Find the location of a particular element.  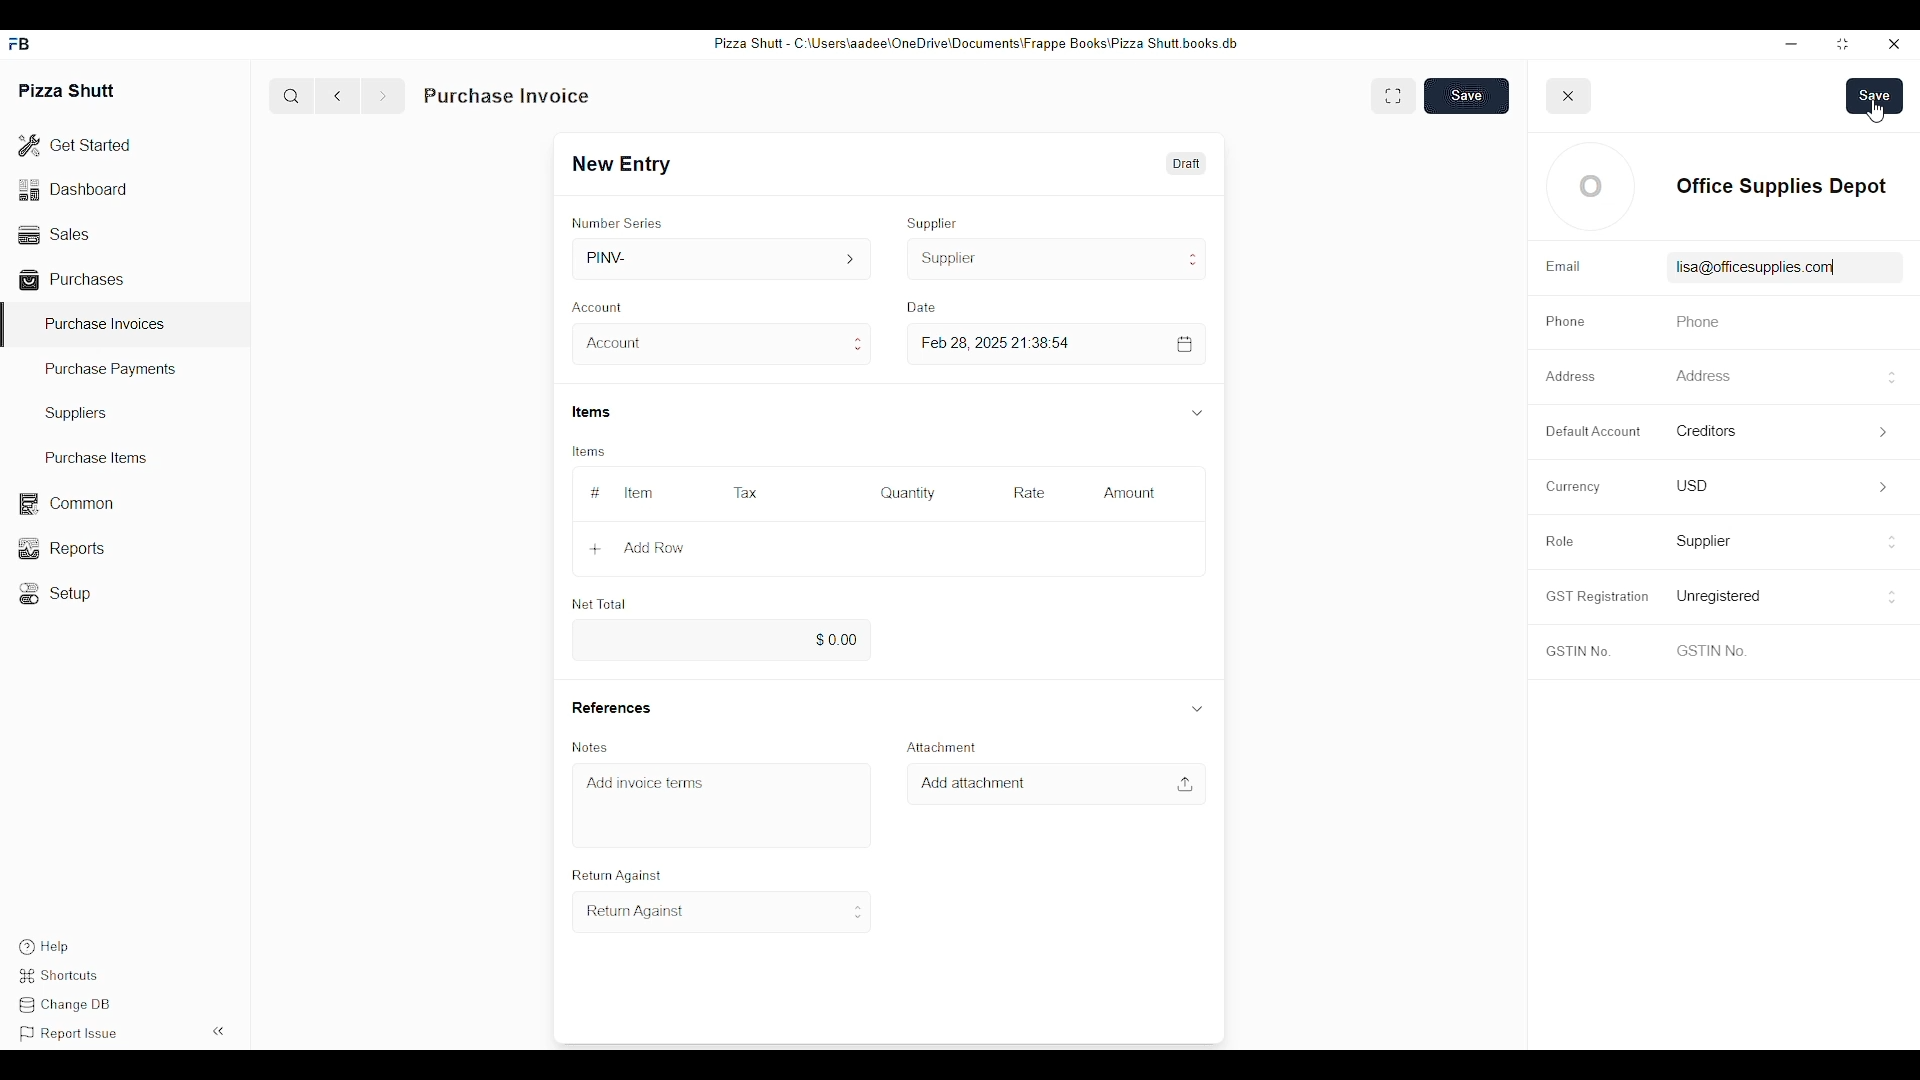

Net Total is located at coordinates (599, 604).